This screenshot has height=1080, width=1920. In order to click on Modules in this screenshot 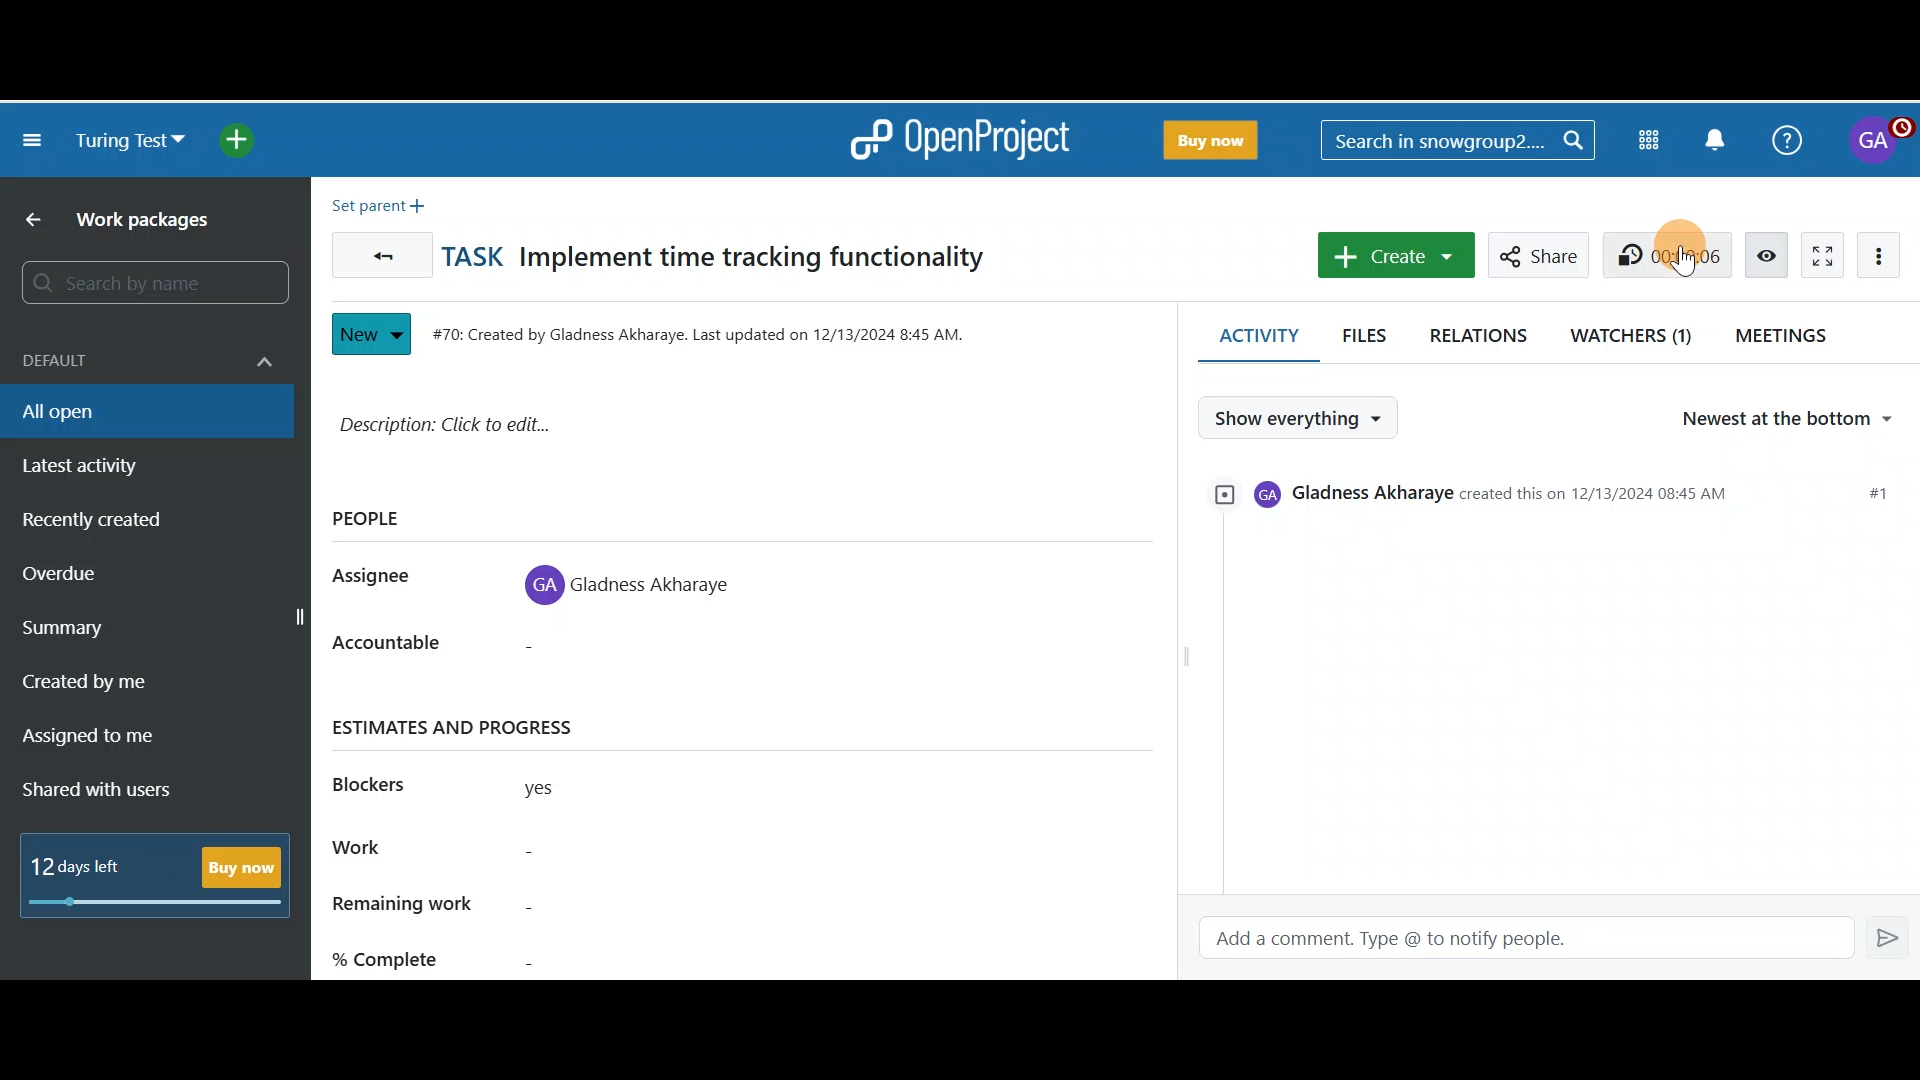, I will do `click(1652, 137)`.